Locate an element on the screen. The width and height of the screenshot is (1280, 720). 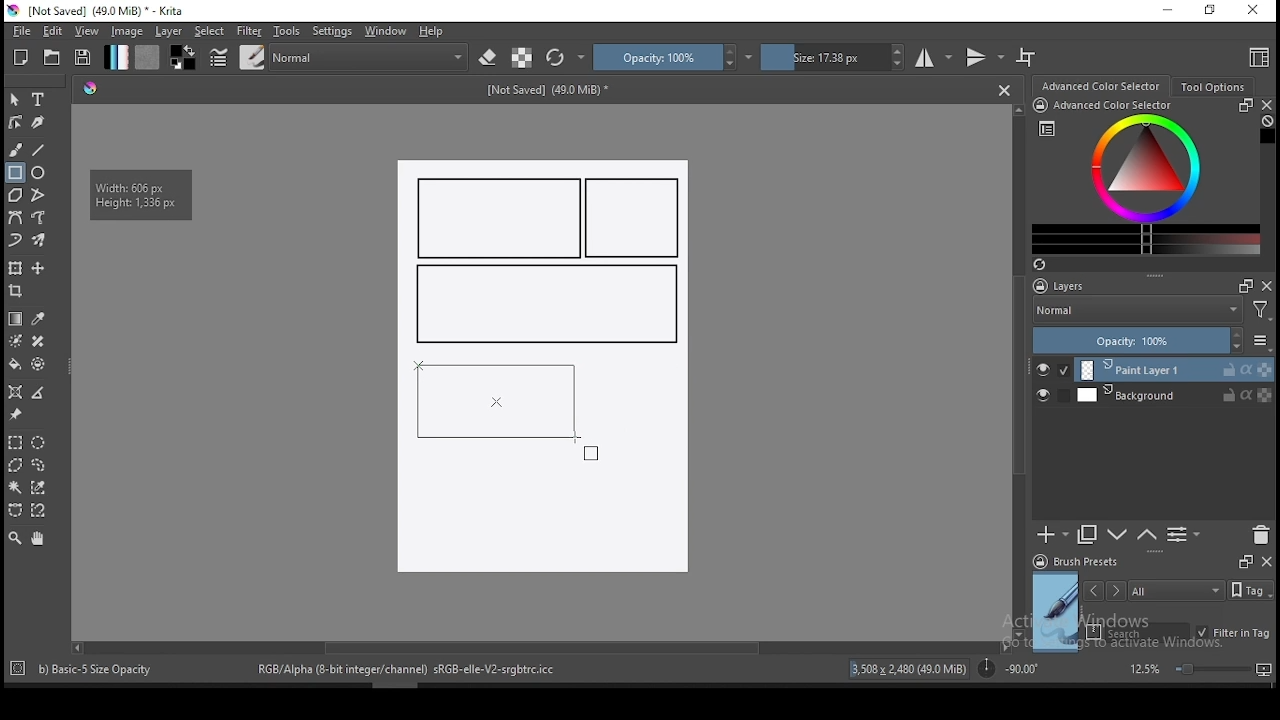
tags is located at coordinates (1176, 590).